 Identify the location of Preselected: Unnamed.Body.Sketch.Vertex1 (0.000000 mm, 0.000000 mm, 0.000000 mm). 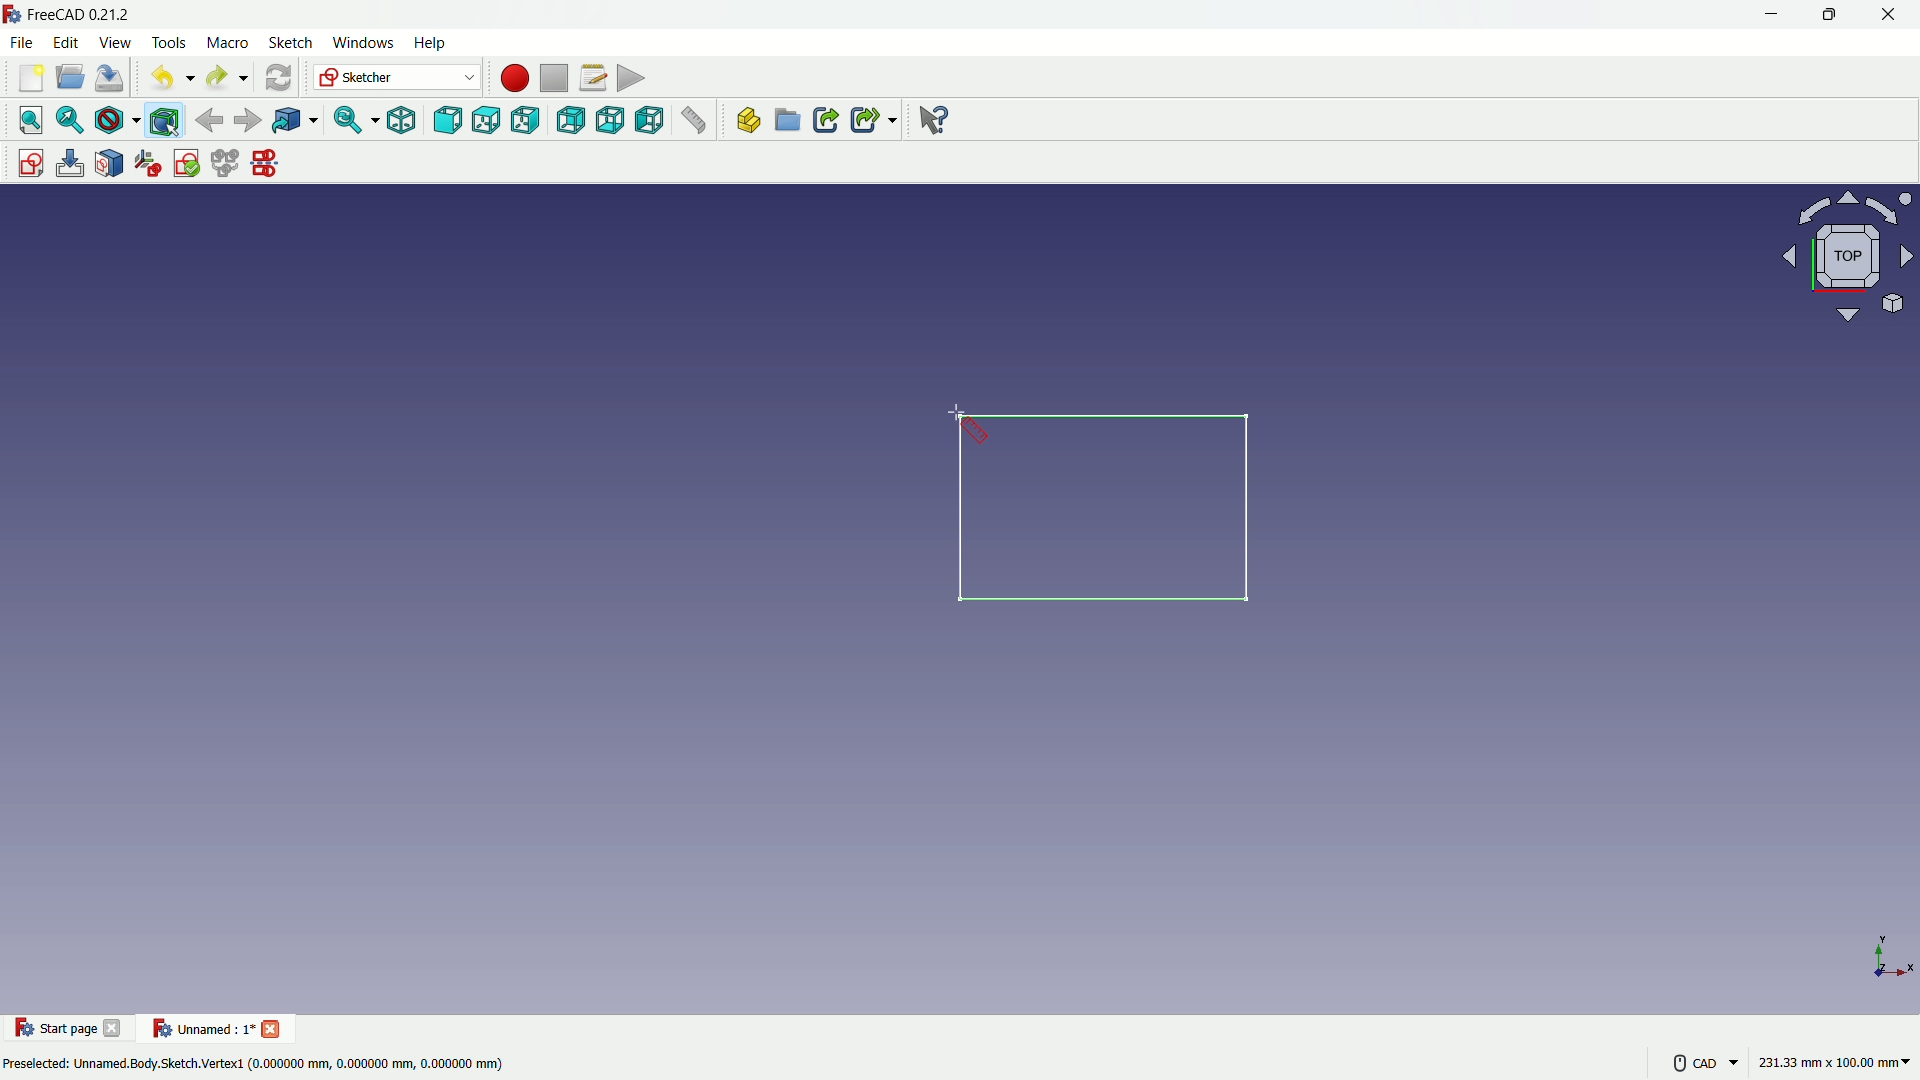
(255, 1062).